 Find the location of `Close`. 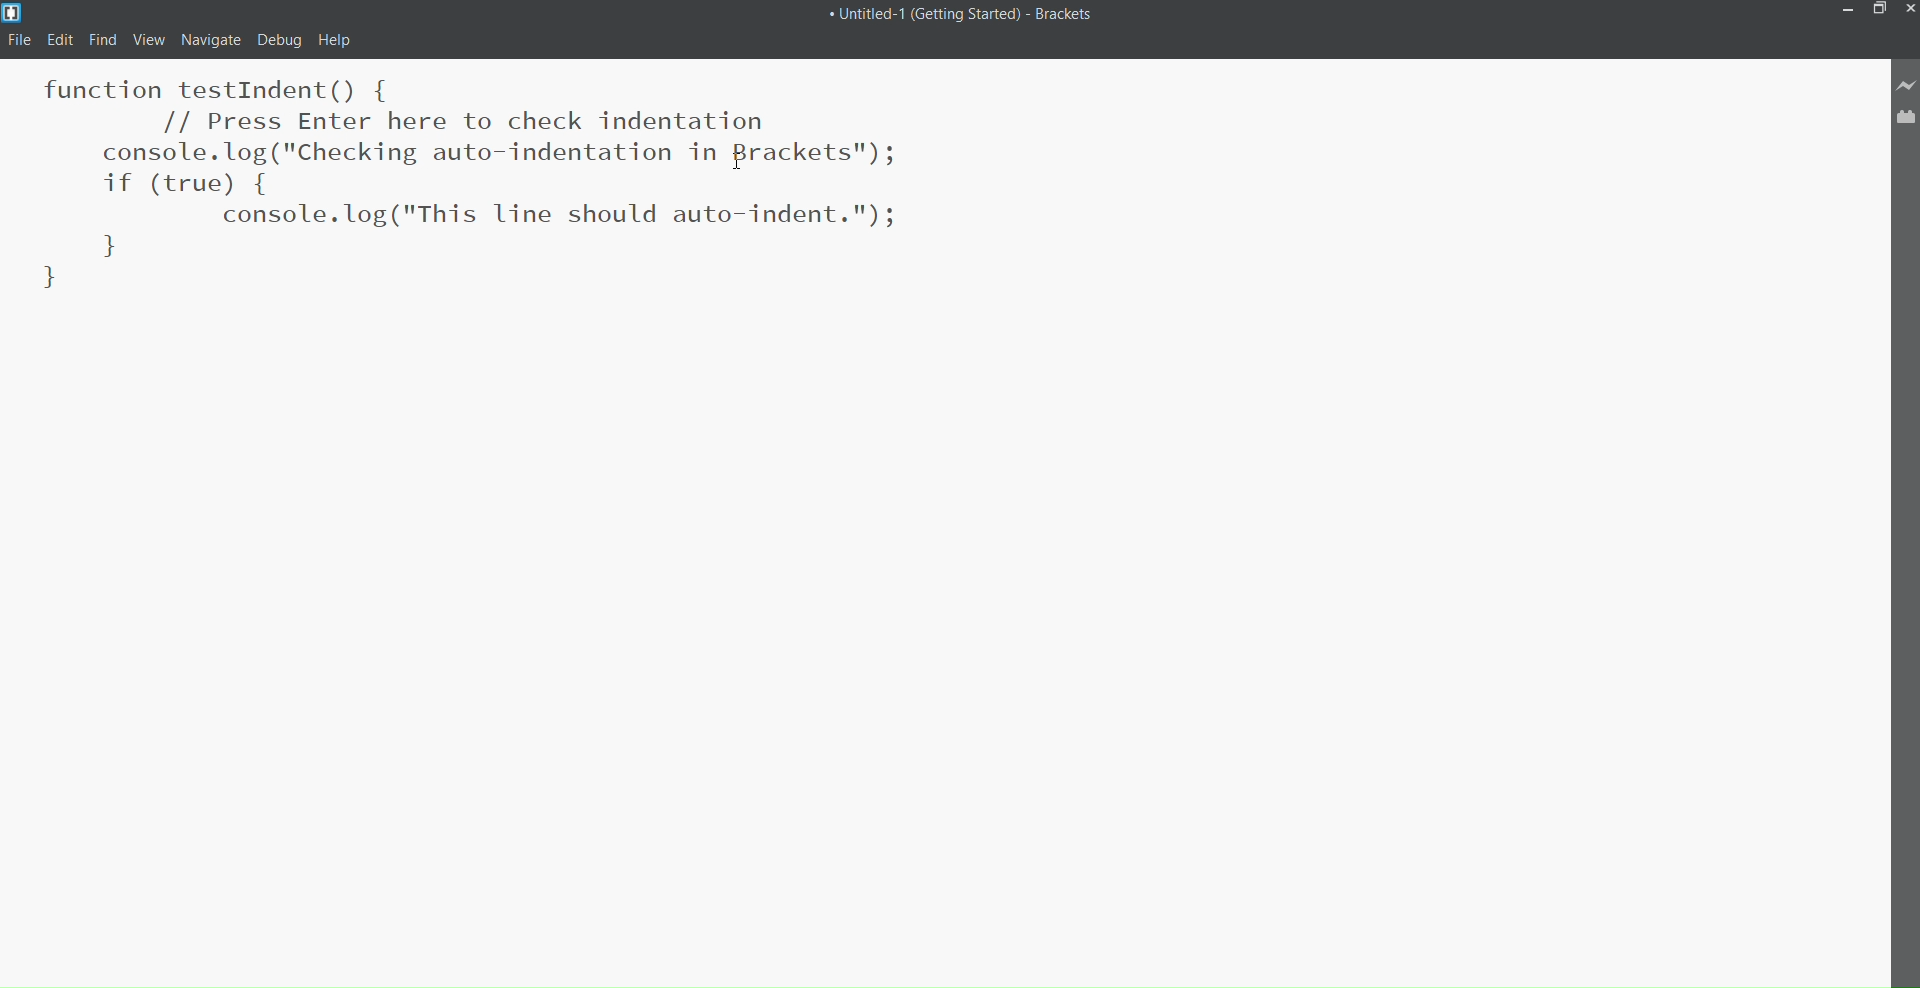

Close is located at coordinates (1912, 9).